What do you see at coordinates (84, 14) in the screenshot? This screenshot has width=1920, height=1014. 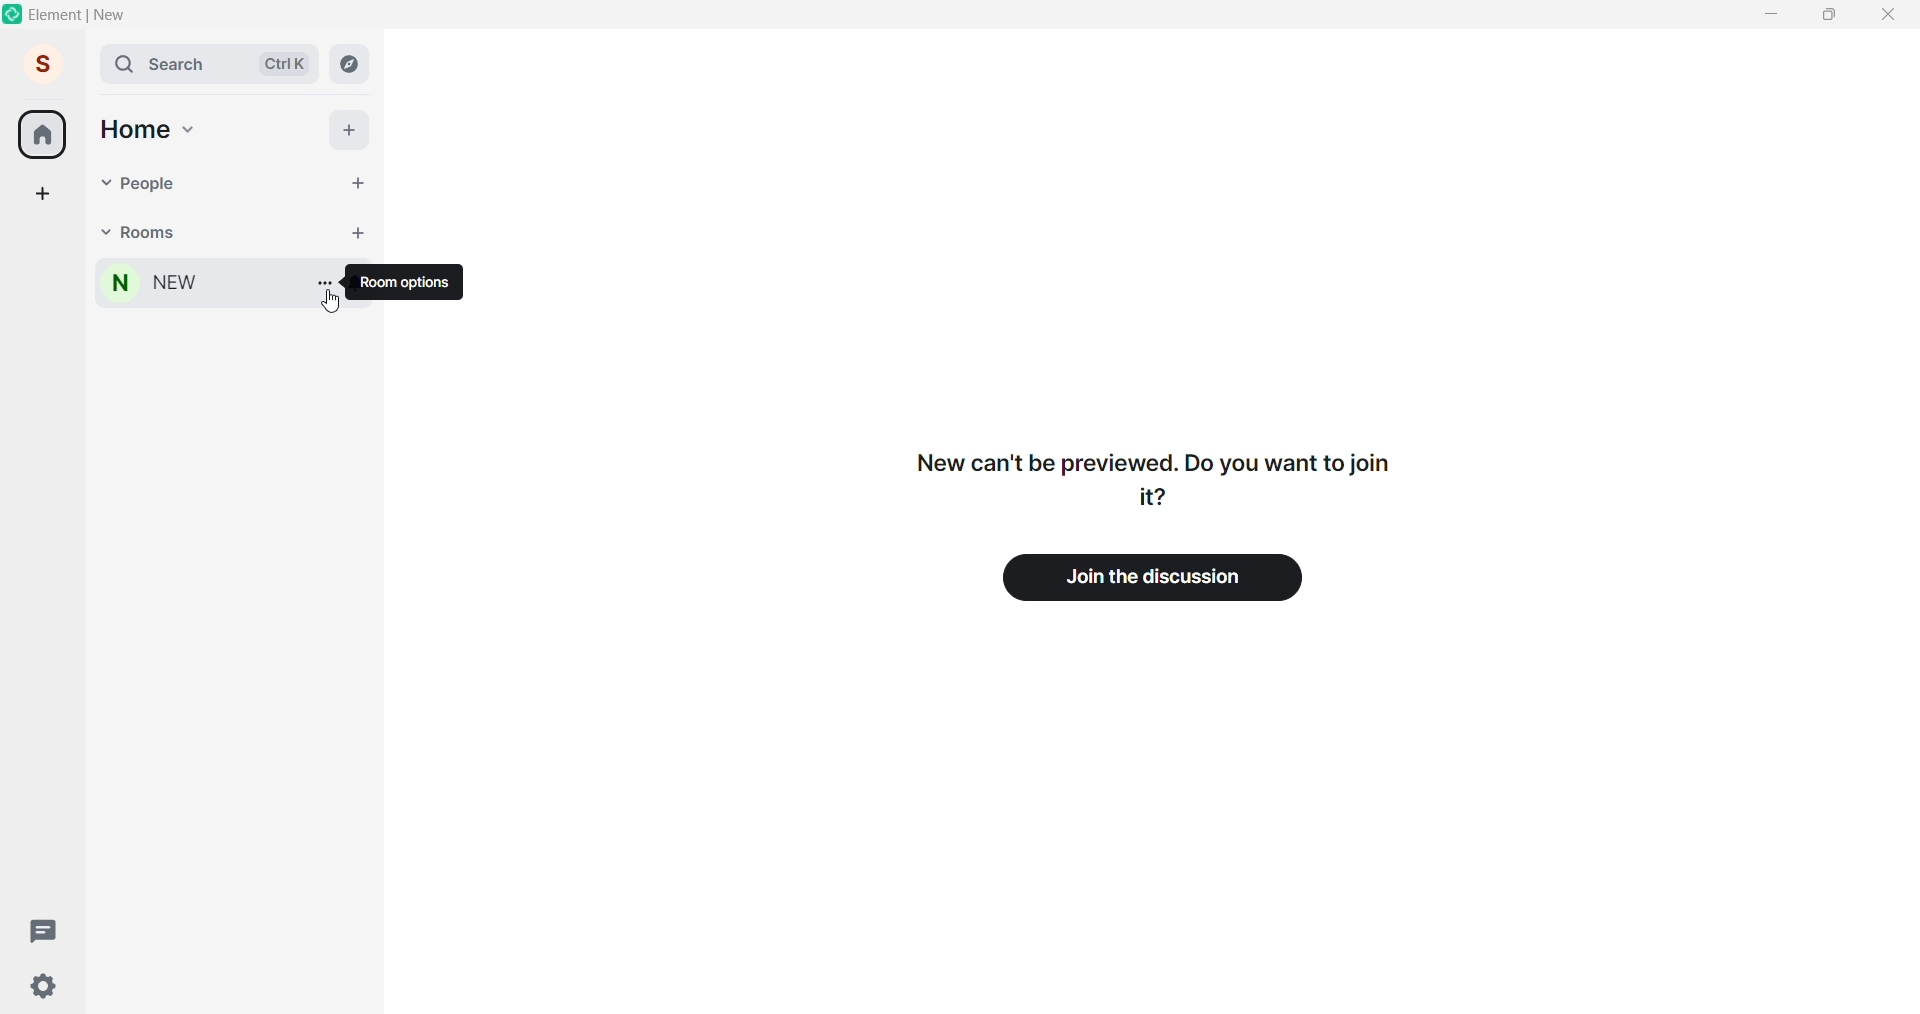 I see `title` at bounding box center [84, 14].